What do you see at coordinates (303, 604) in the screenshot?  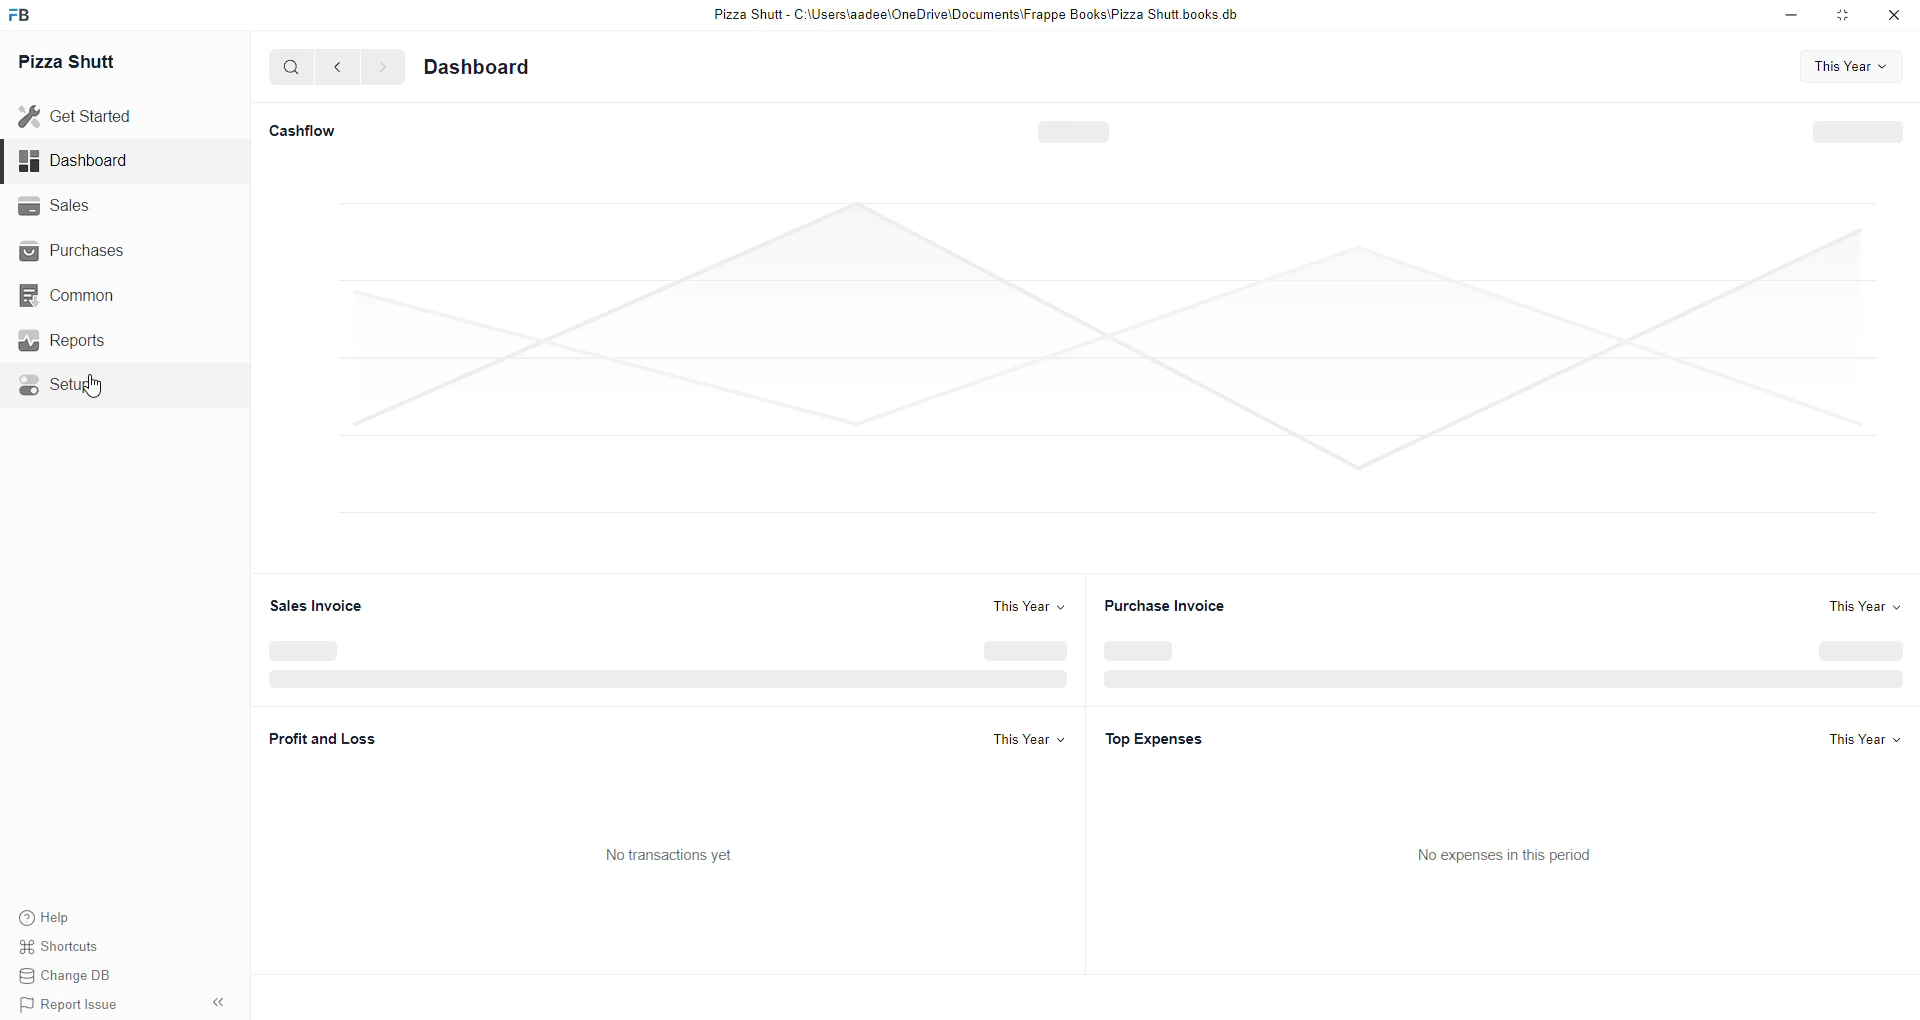 I see `Sales invoice ` at bounding box center [303, 604].